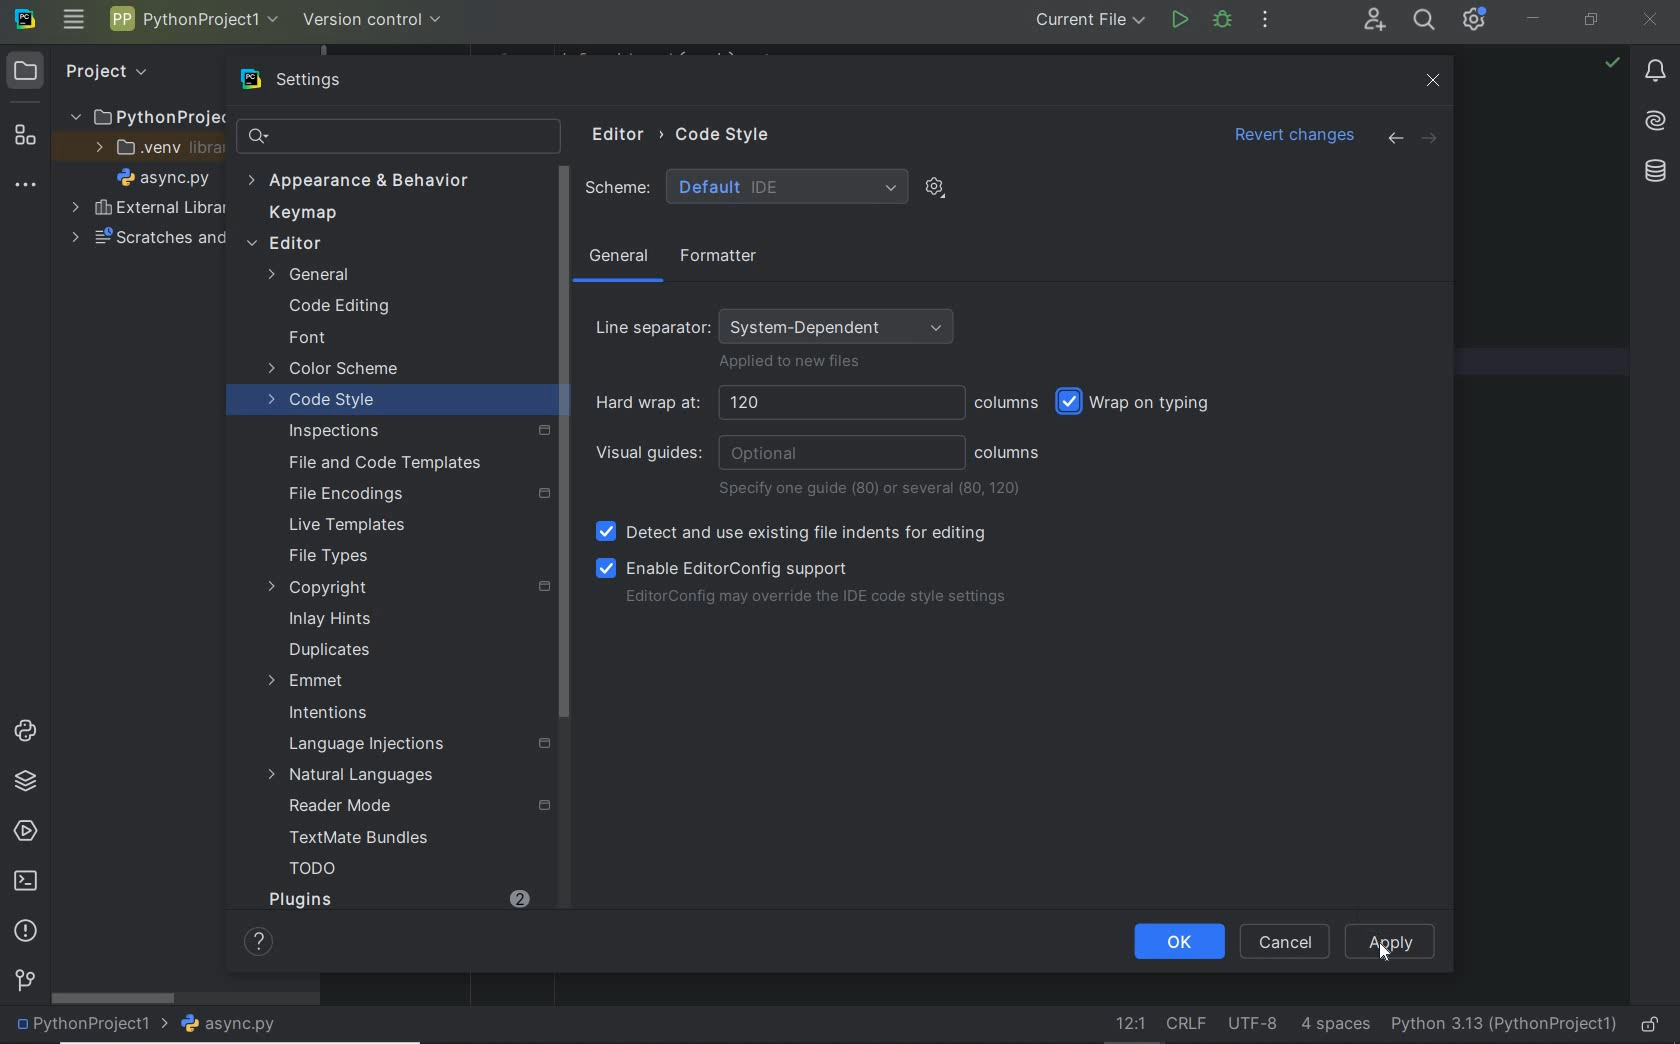 The image size is (1680, 1044). What do you see at coordinates (1384, 949) in the screenshot?
I see `Cursor Position` at bounding box center [1384, 949].